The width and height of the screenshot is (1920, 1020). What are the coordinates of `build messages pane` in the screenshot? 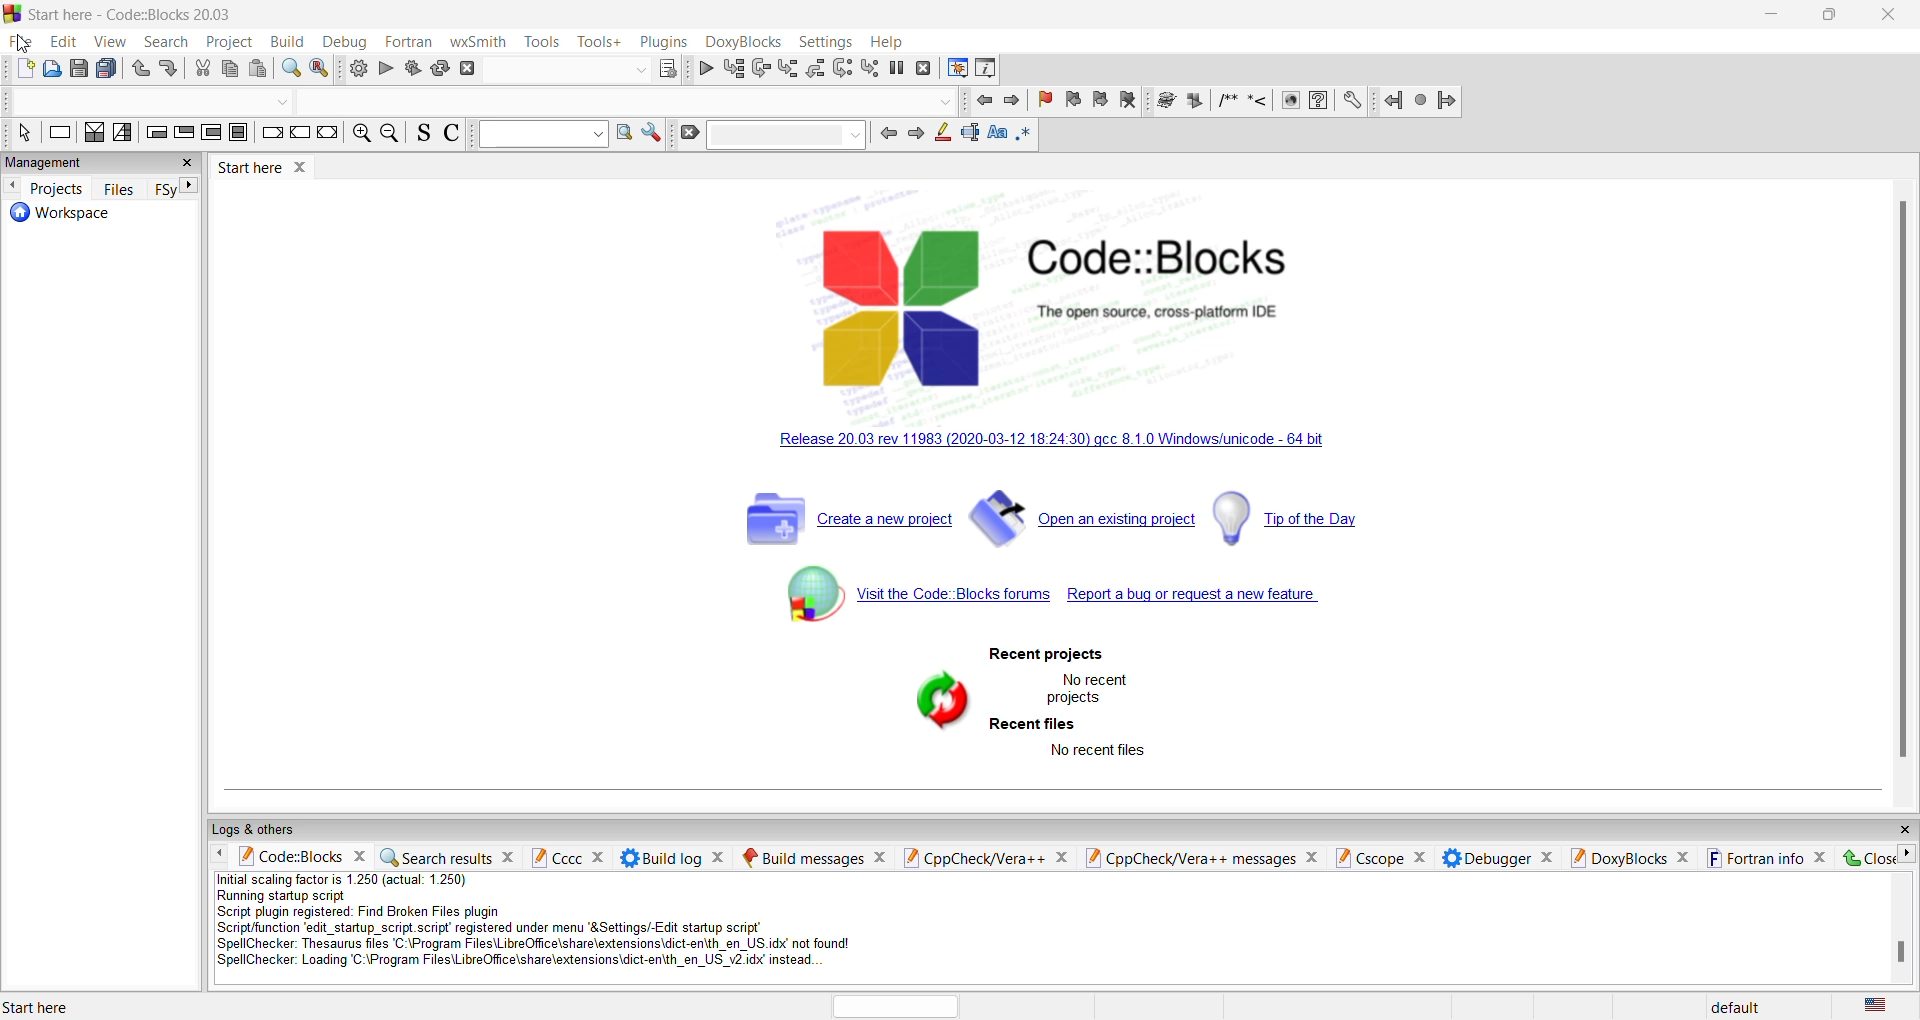 It's located at (801, 858).